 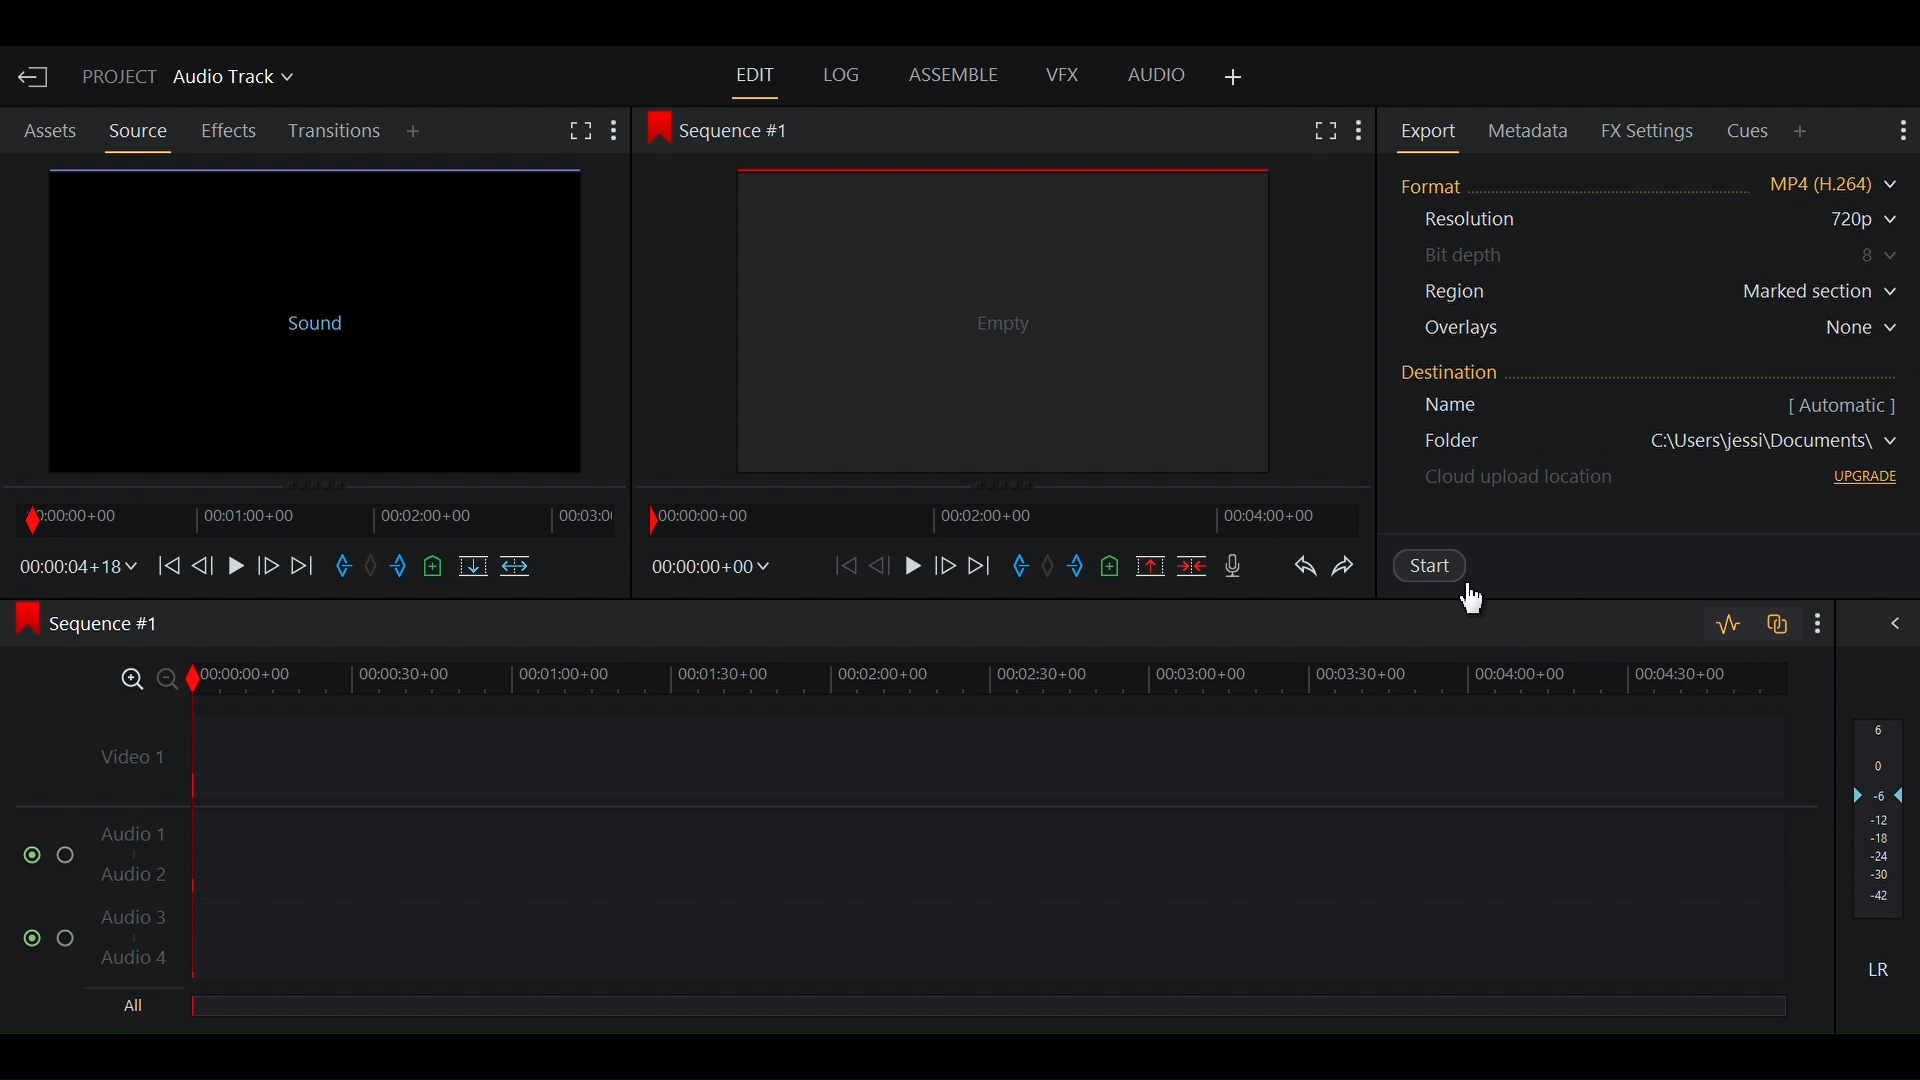 I want to click on Delete/Cut, so click(x=1191, y=564).